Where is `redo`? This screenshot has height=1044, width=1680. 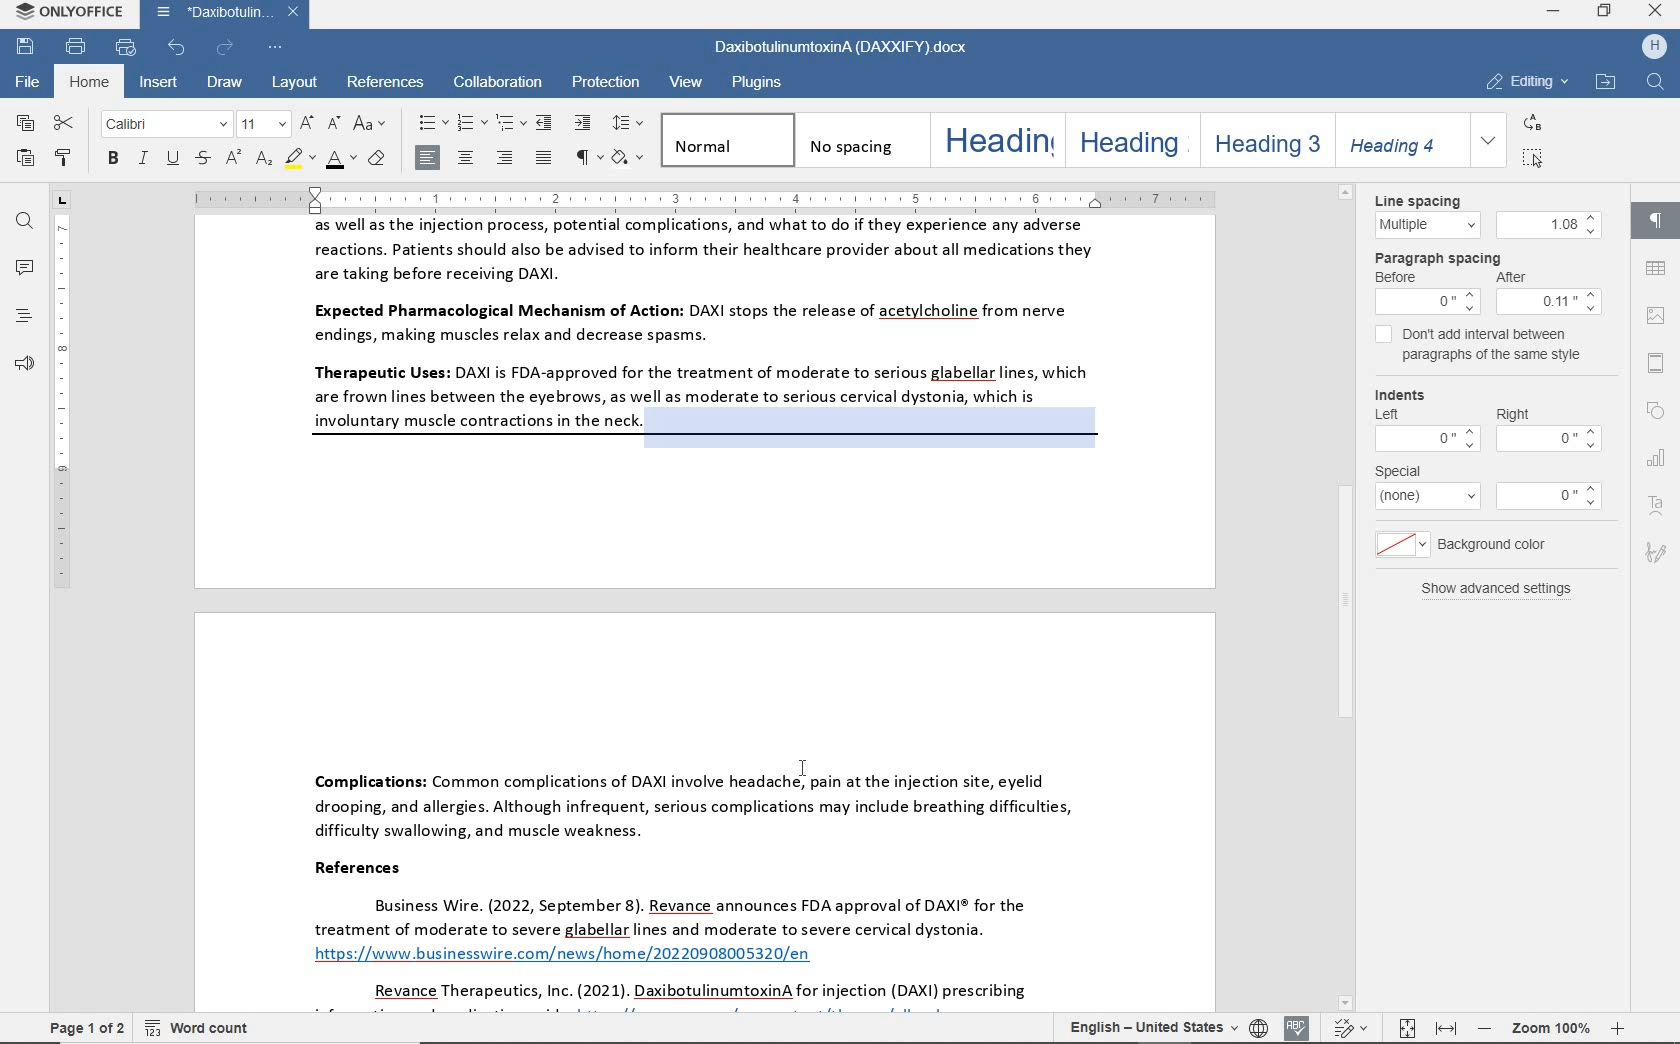
redo is located at coordinates (224, 48).